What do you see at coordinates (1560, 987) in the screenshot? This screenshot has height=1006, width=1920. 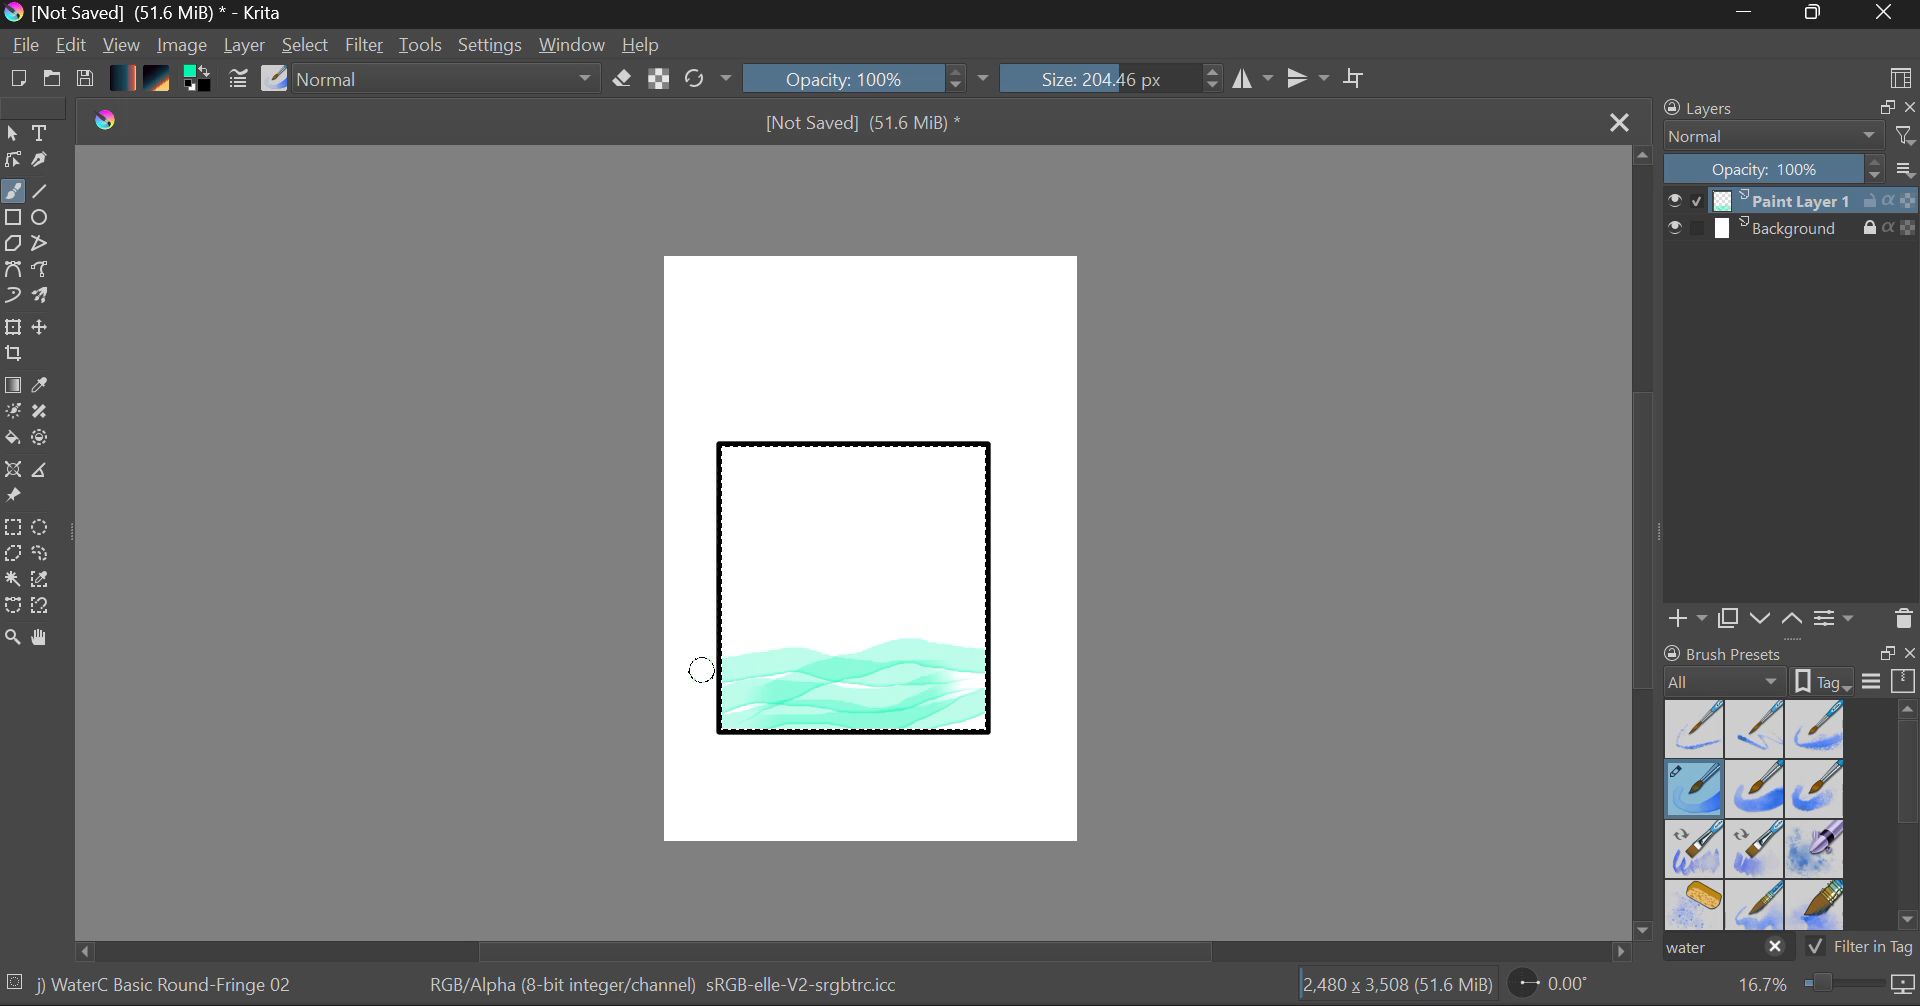 I see `Page Rotation` at bounding box center [1560, 987].